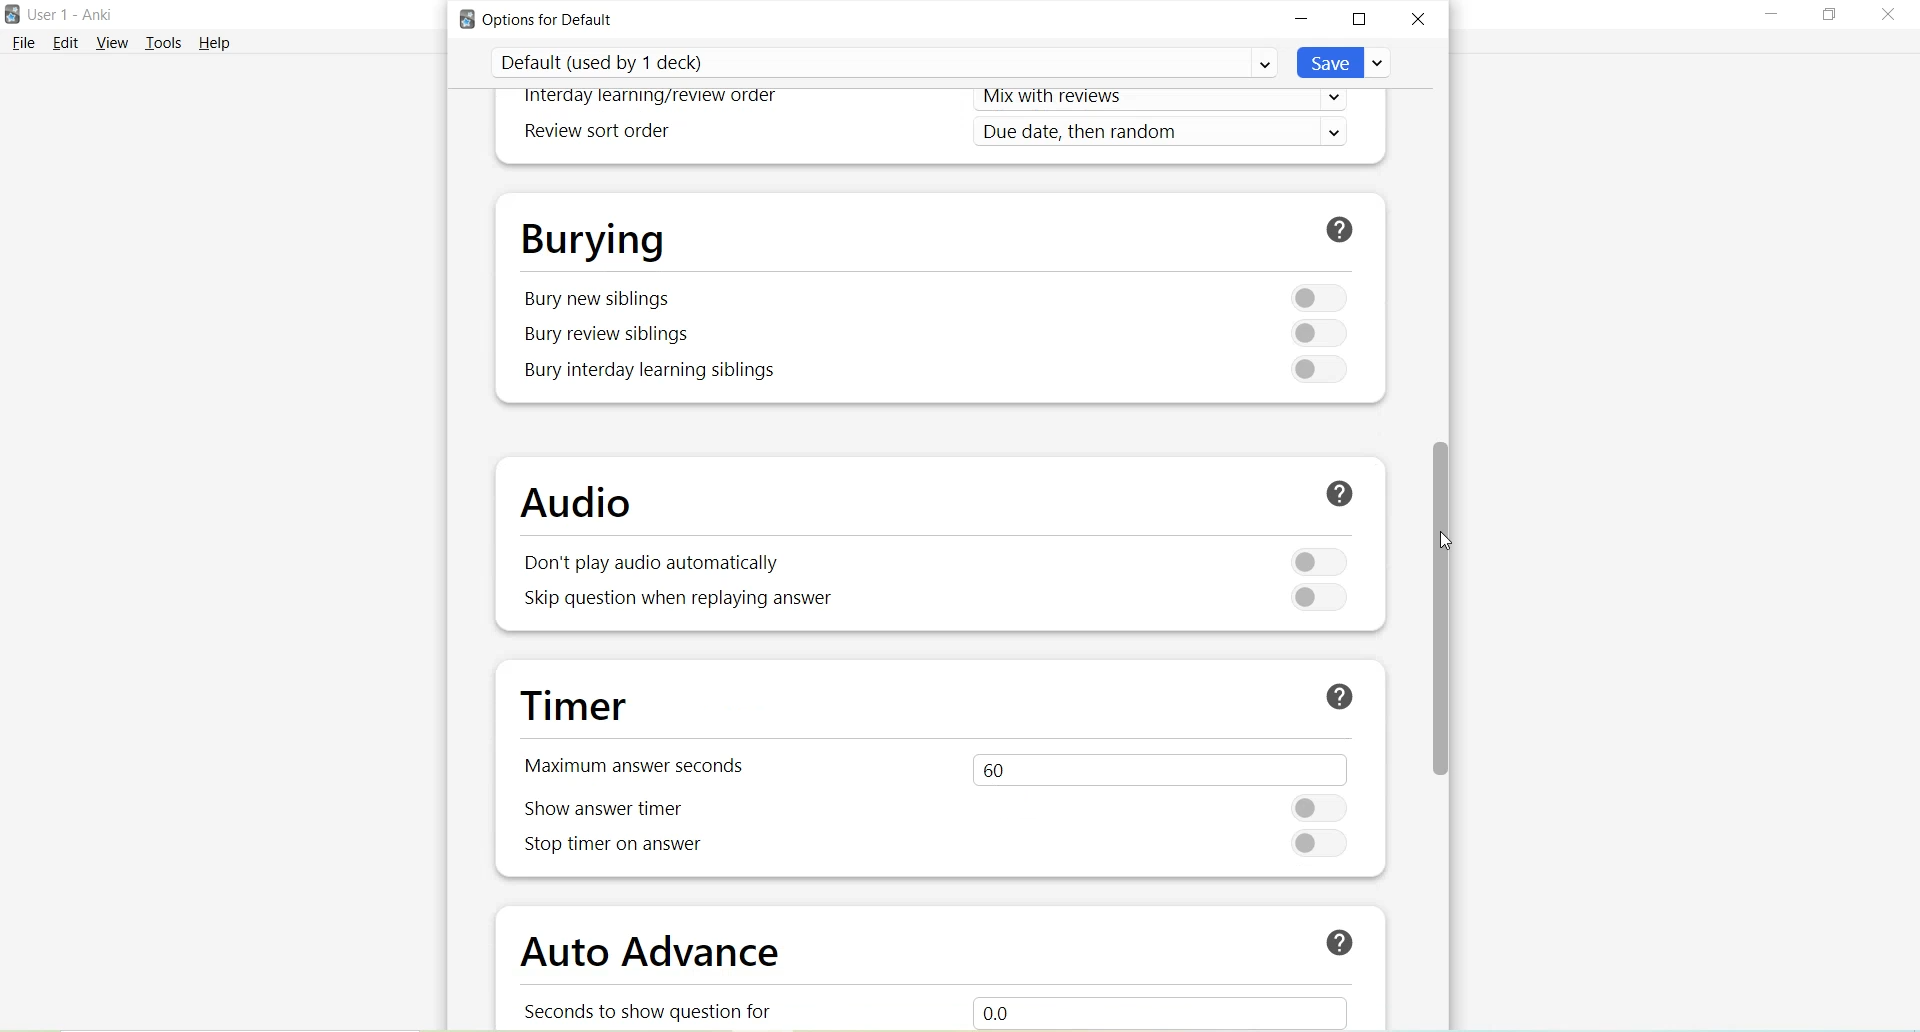  What do you see at coordinates (1181, 1009) in the screenshot?
I see `0.0` at bounding box center [1181, 1009].